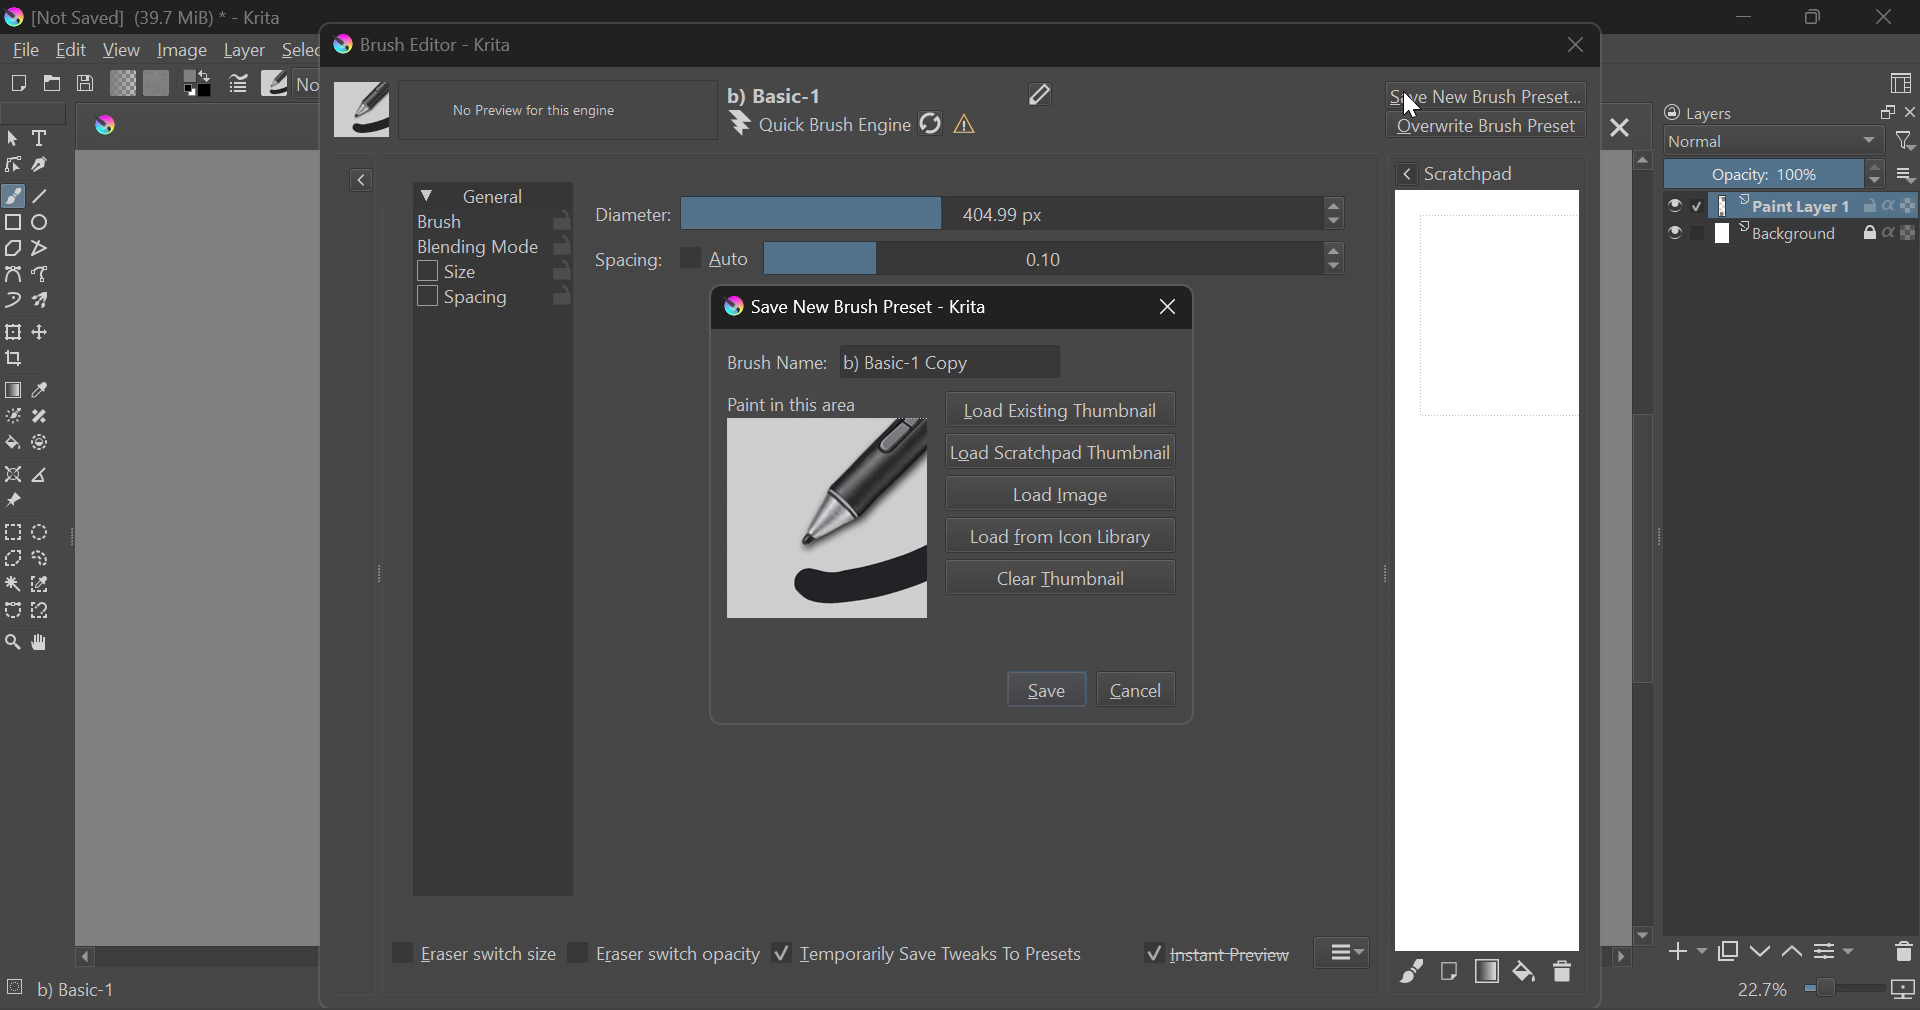  Describe the element at coordinates (824, 506) in the screenshot. I see `Brush Preset Icon` at that location.